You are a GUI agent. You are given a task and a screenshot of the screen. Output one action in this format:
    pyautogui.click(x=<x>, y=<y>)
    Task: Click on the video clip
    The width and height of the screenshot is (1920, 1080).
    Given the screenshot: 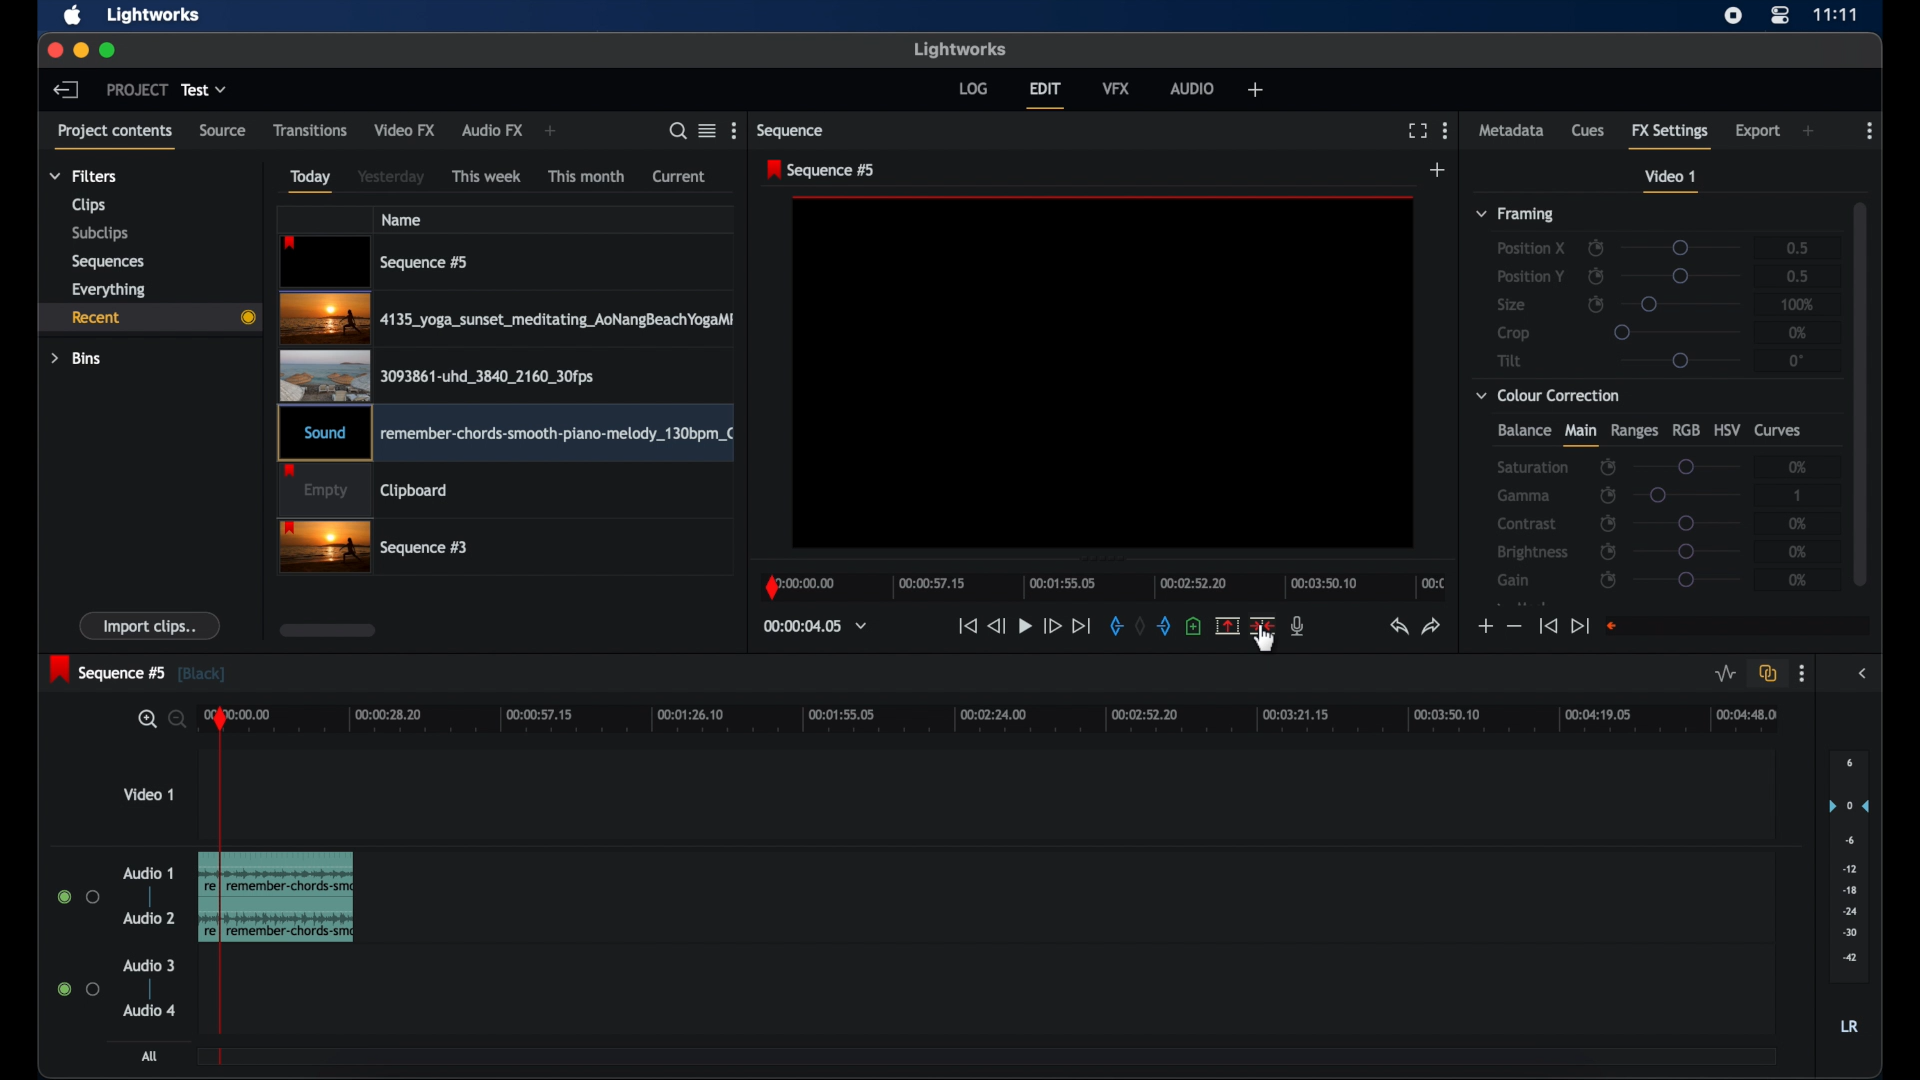 What is the action you would take?
    pyautogui.click(x=506, y=319)
    